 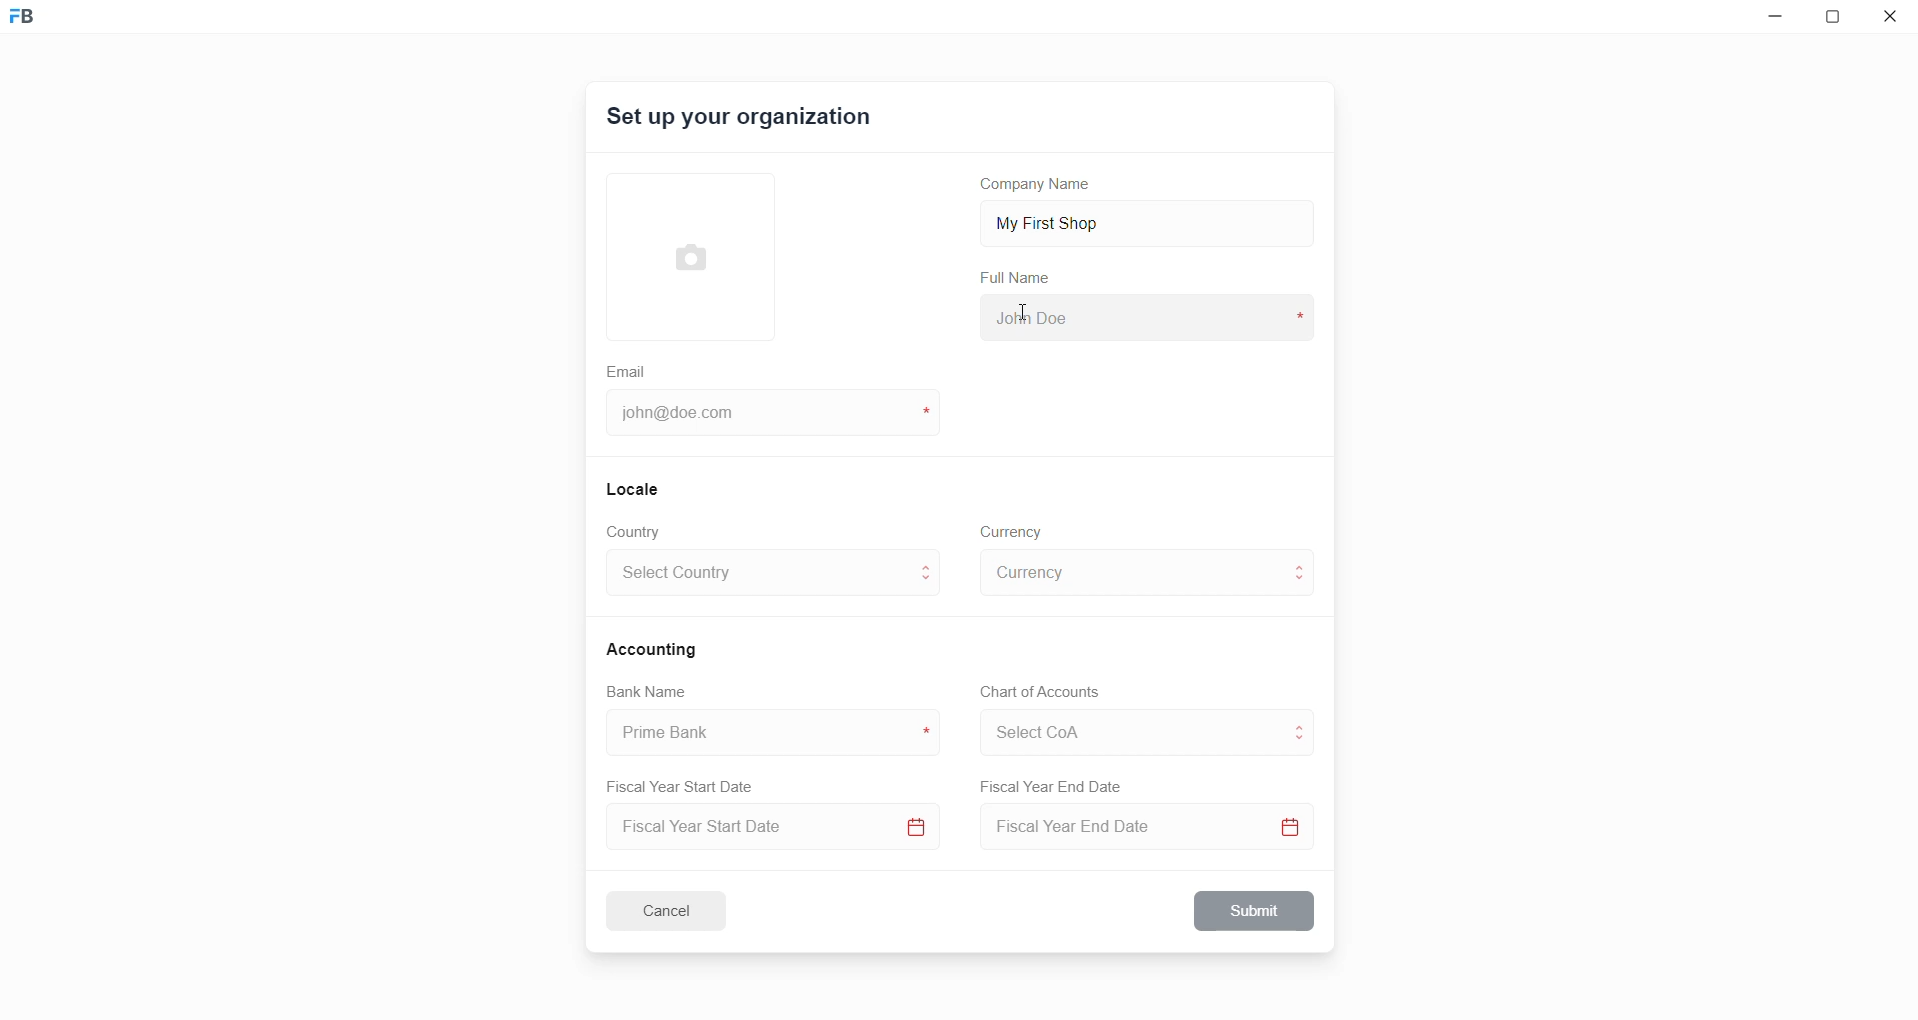 I want to click on Email, so click(x=629, y=369).